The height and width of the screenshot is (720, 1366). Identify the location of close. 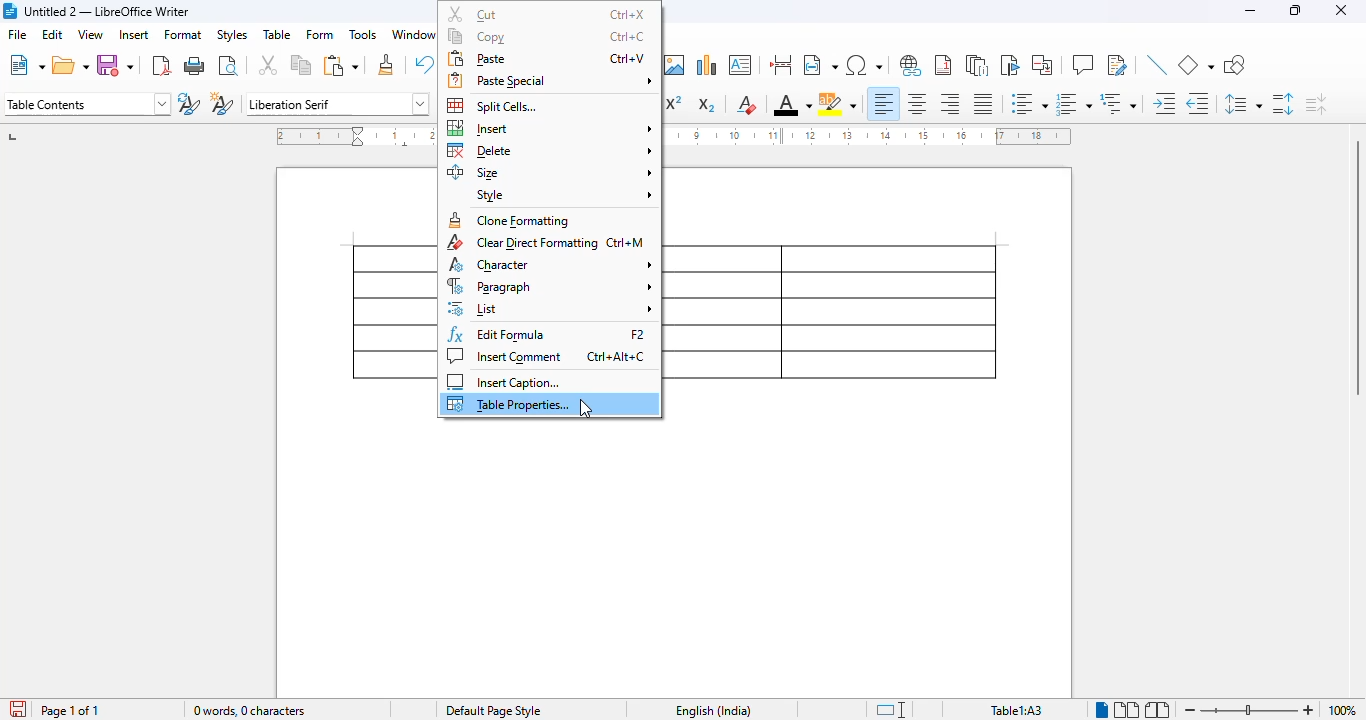
(1343, 10).